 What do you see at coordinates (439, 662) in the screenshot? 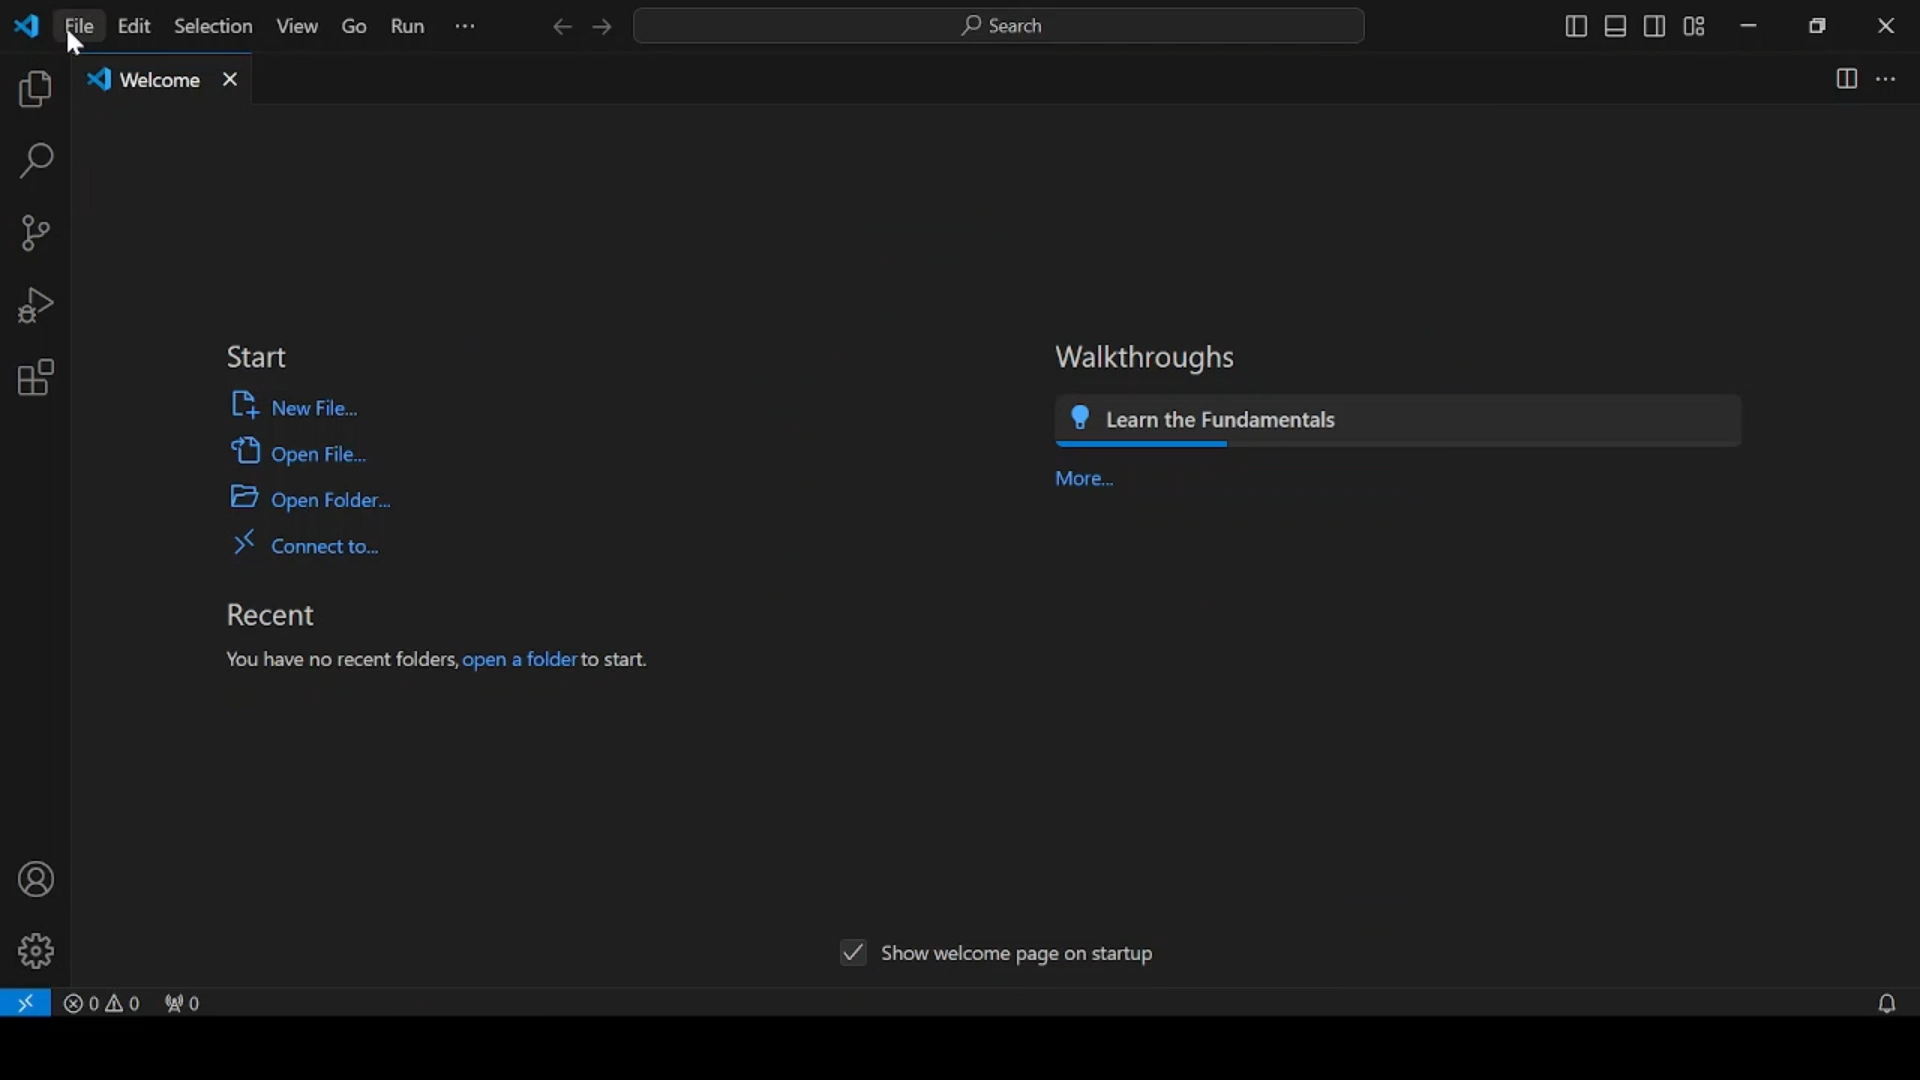
I see `you have no recent folders, open a folder to start` at bounding box center [439, 662].